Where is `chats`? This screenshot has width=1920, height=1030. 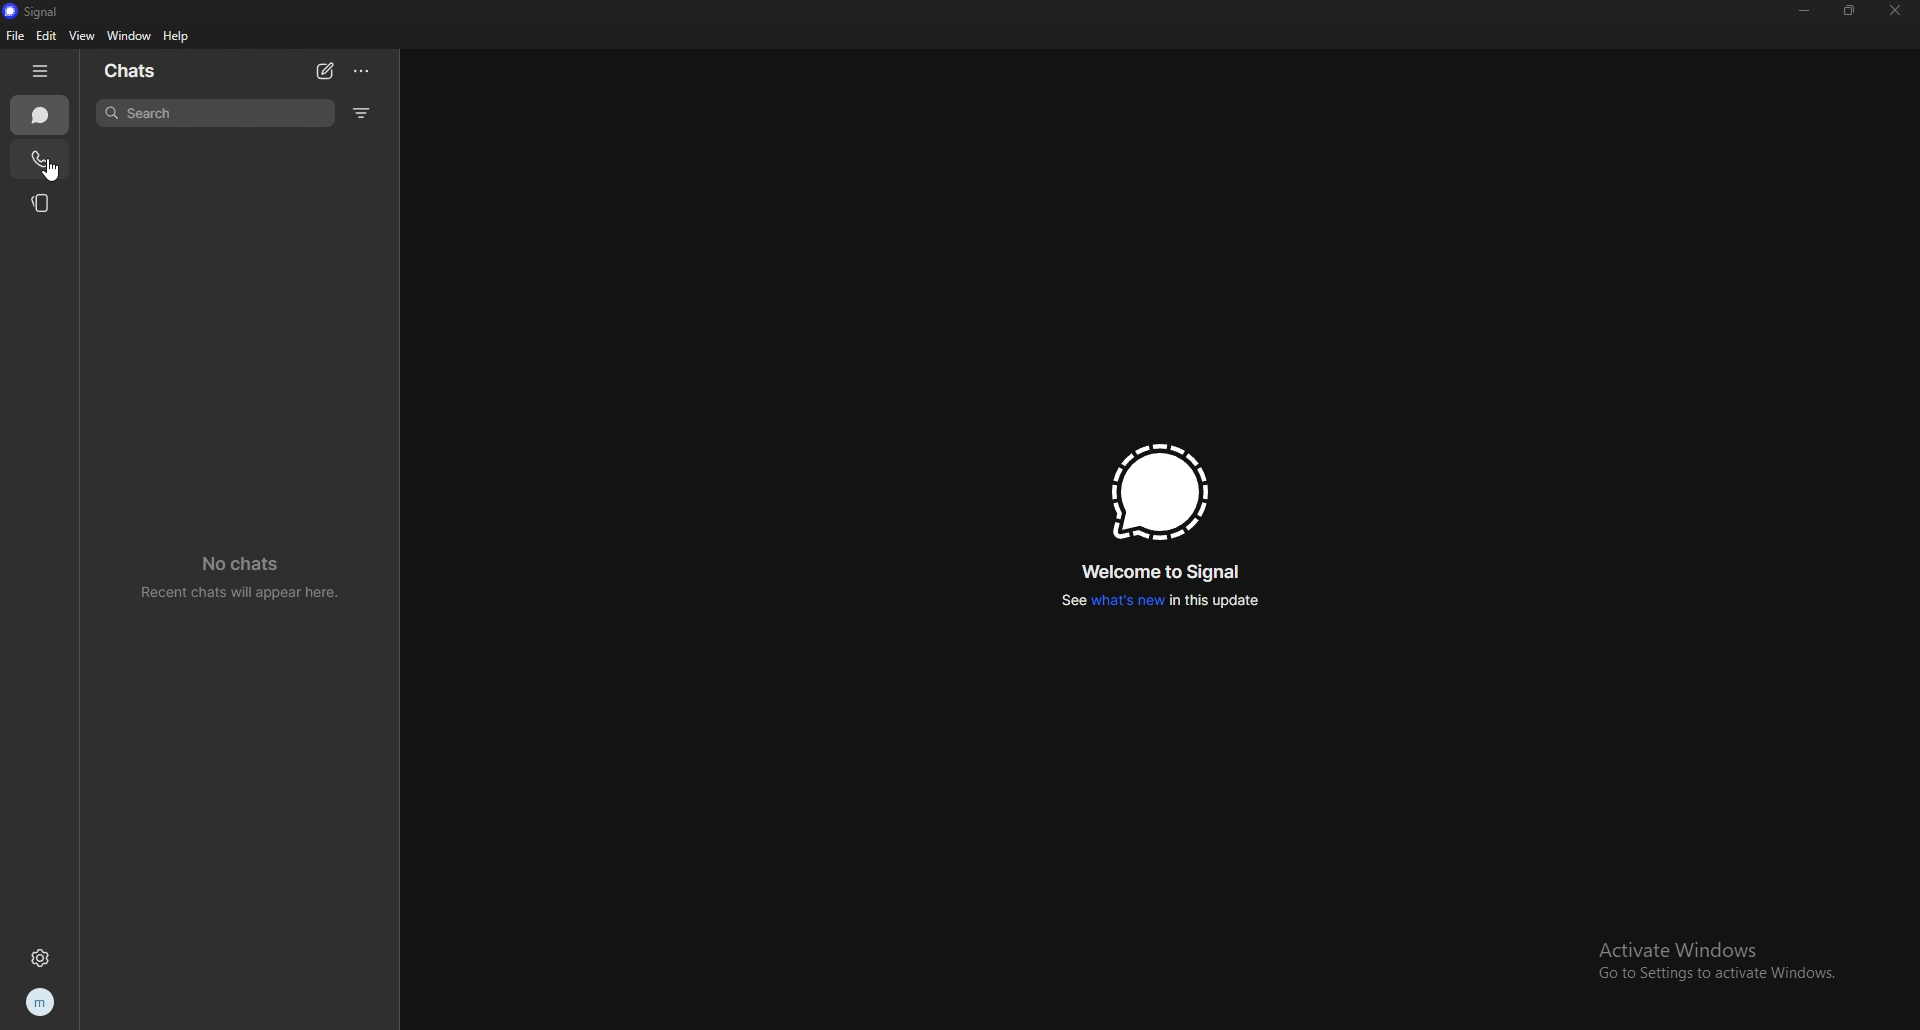
chats is located at coordinates (41, 116).